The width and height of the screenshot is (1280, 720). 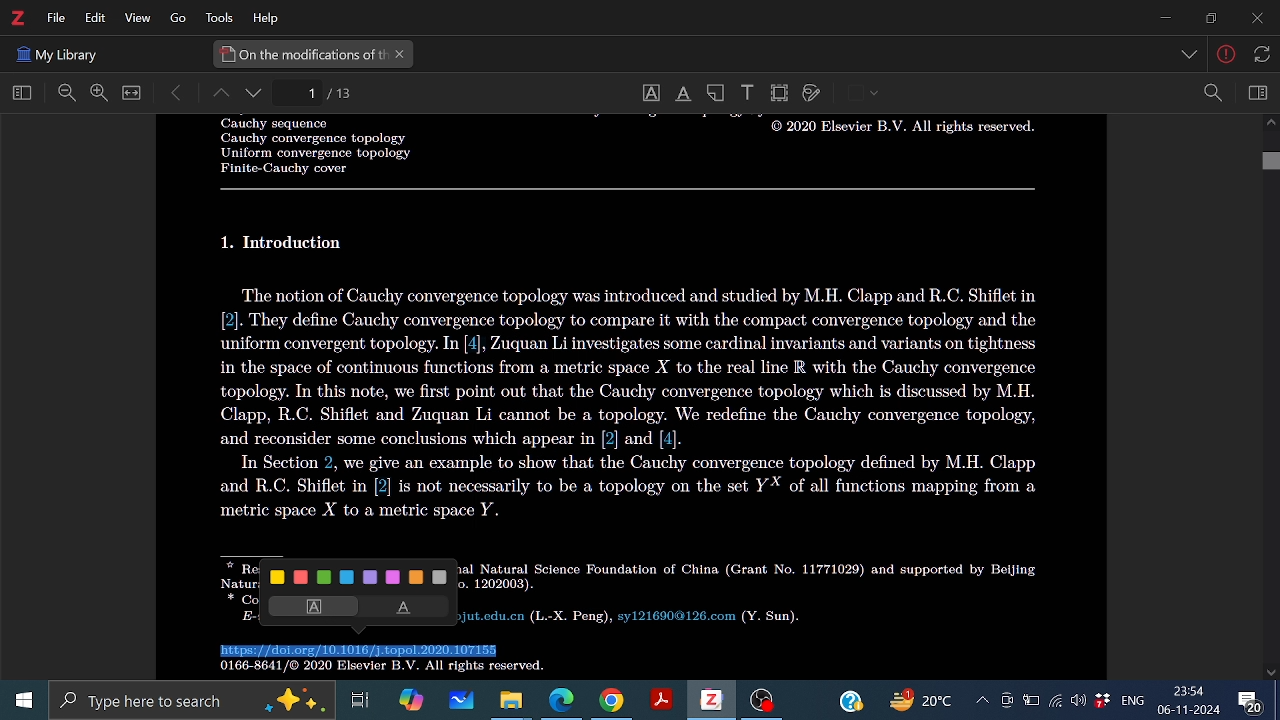 I want to click on Type here to serach, so click(x=190, y=701).